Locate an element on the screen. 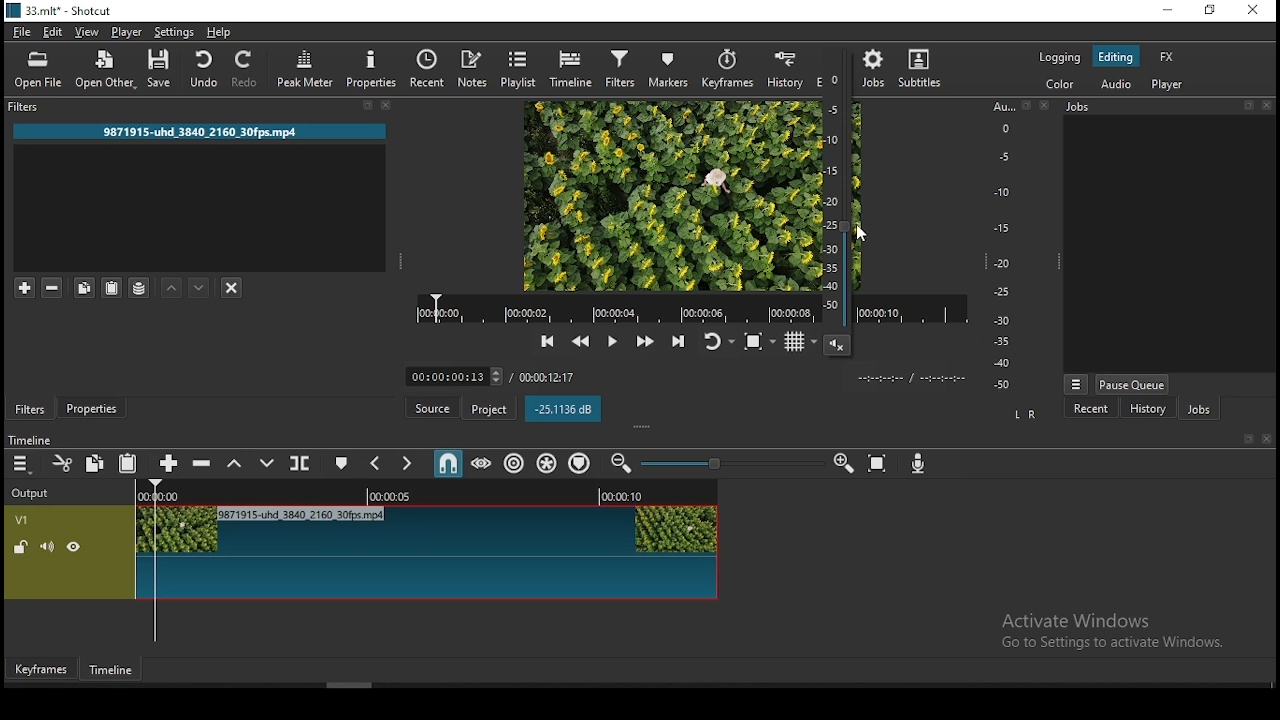 The width and height of the screenshot is (1280, 720). close is located at coordinates (1267, 441).